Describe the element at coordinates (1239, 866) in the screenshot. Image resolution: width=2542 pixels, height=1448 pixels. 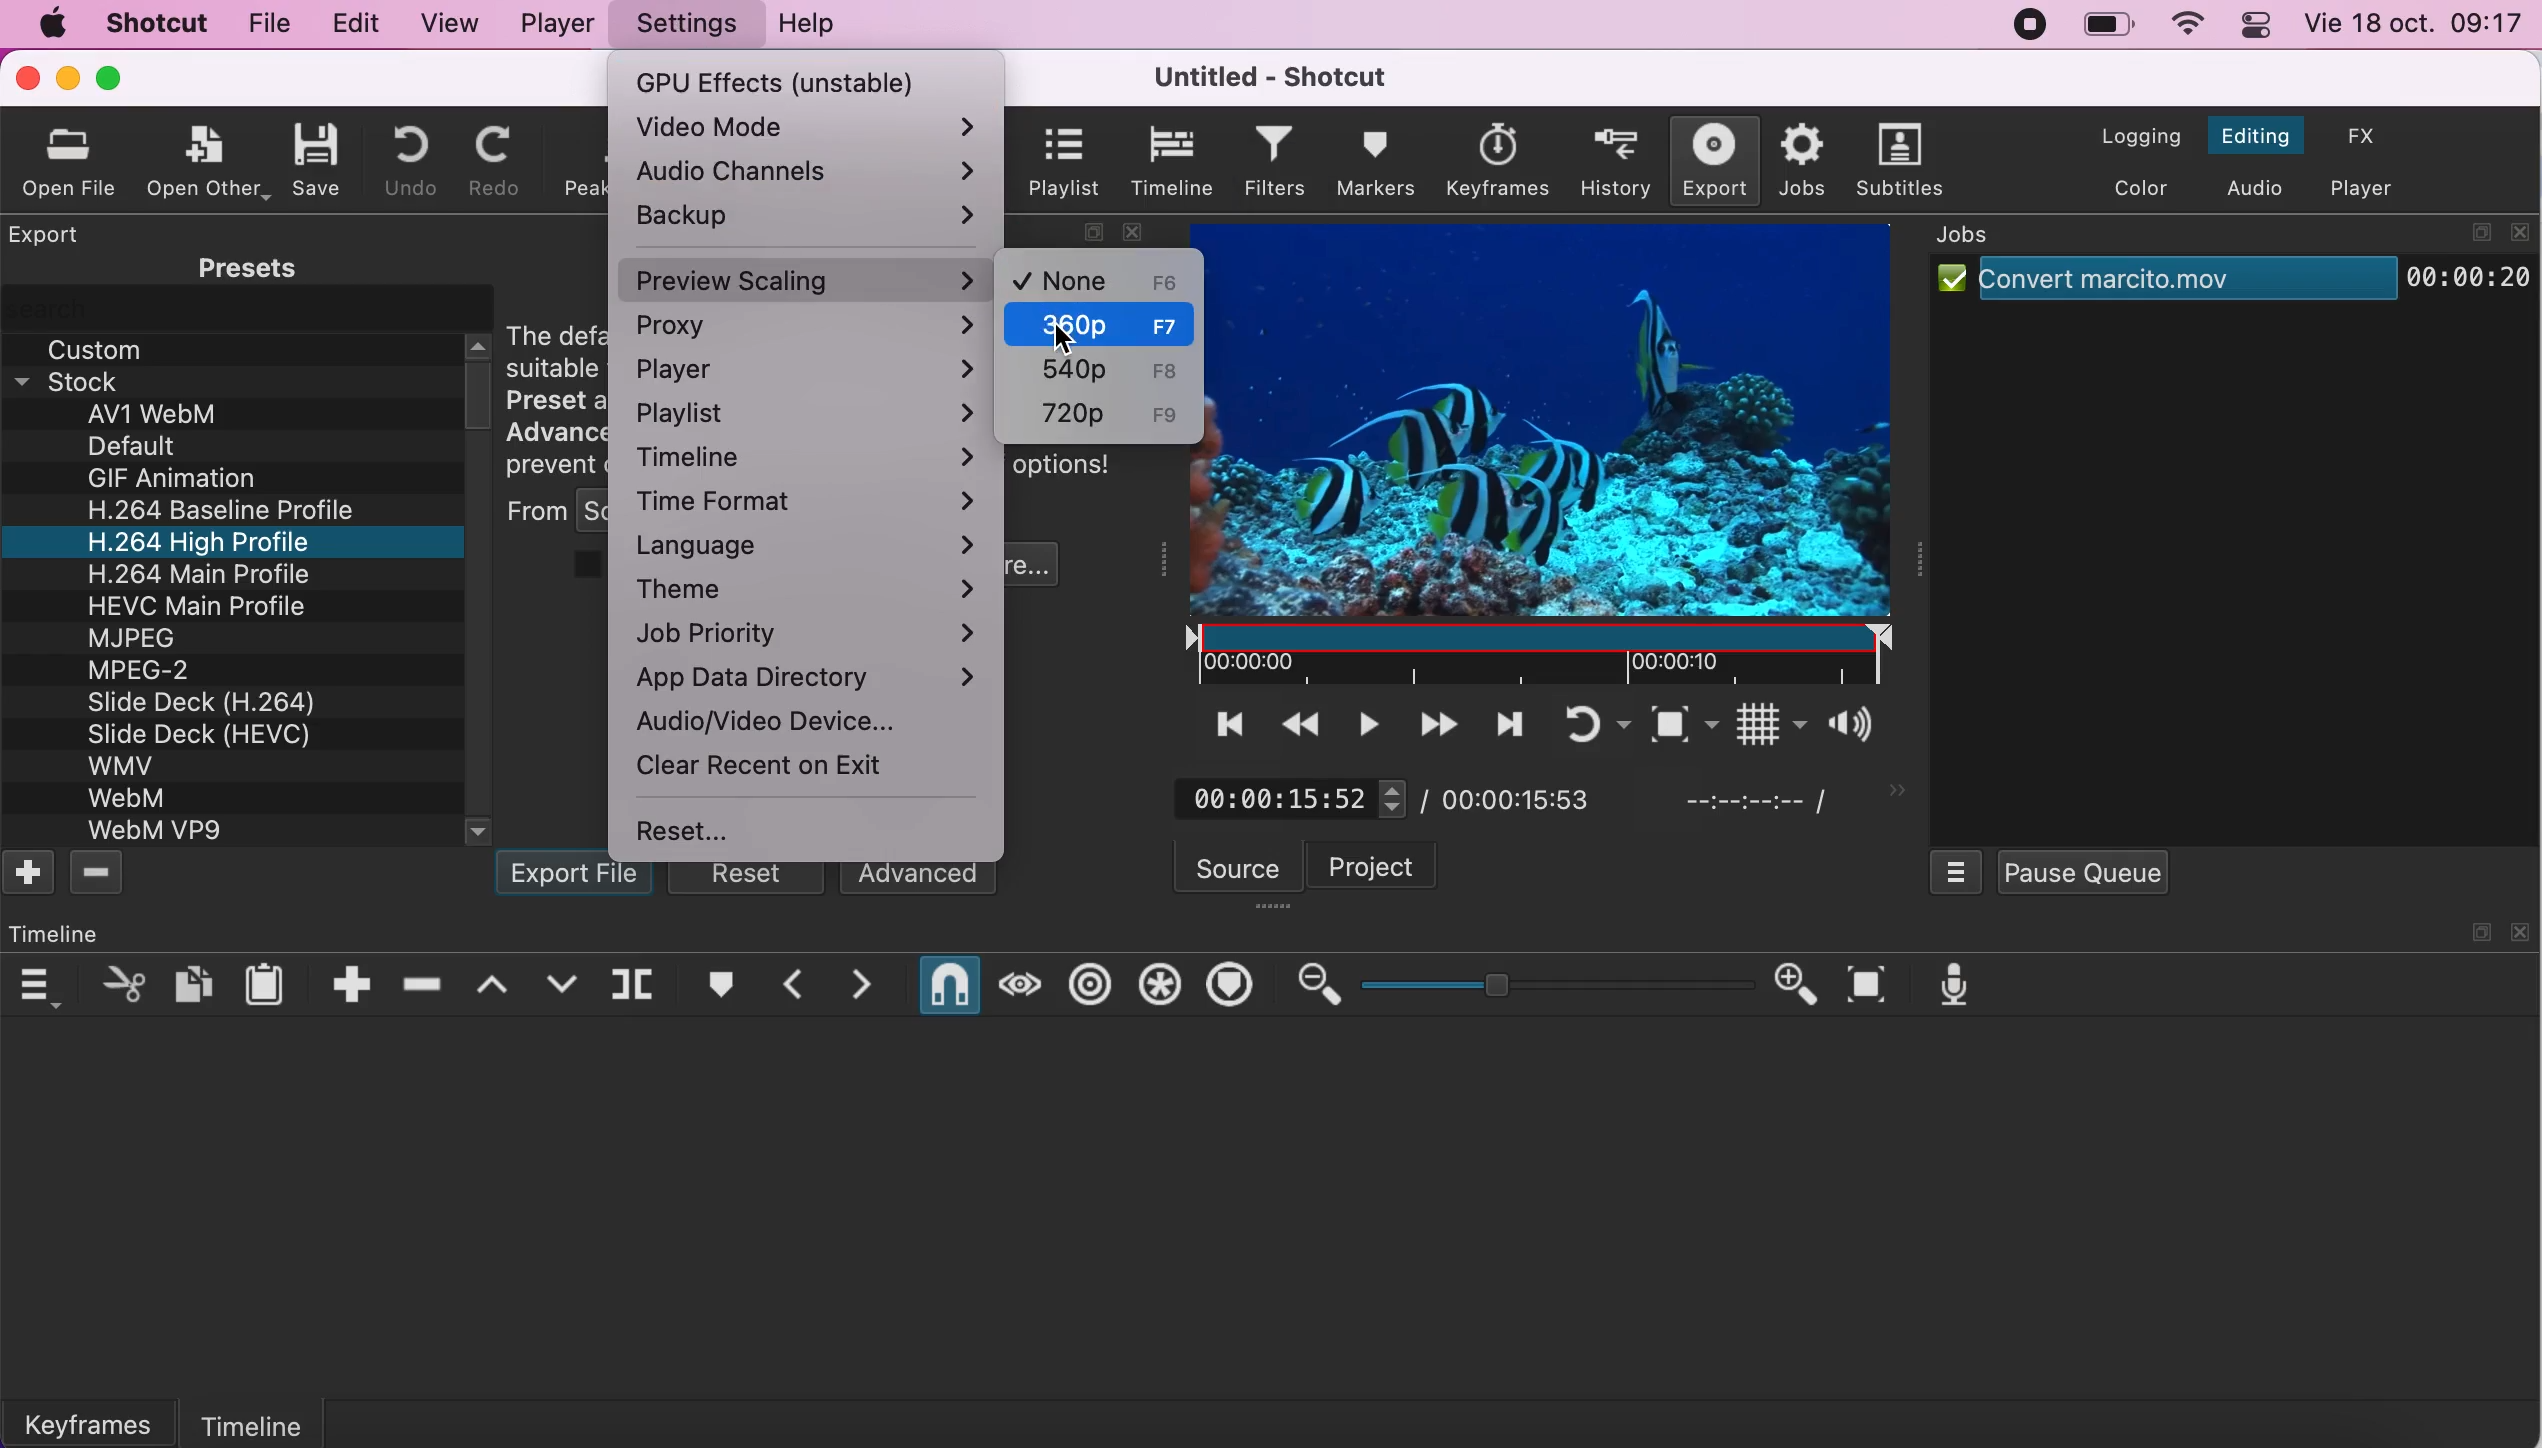
I see `source` at that location.